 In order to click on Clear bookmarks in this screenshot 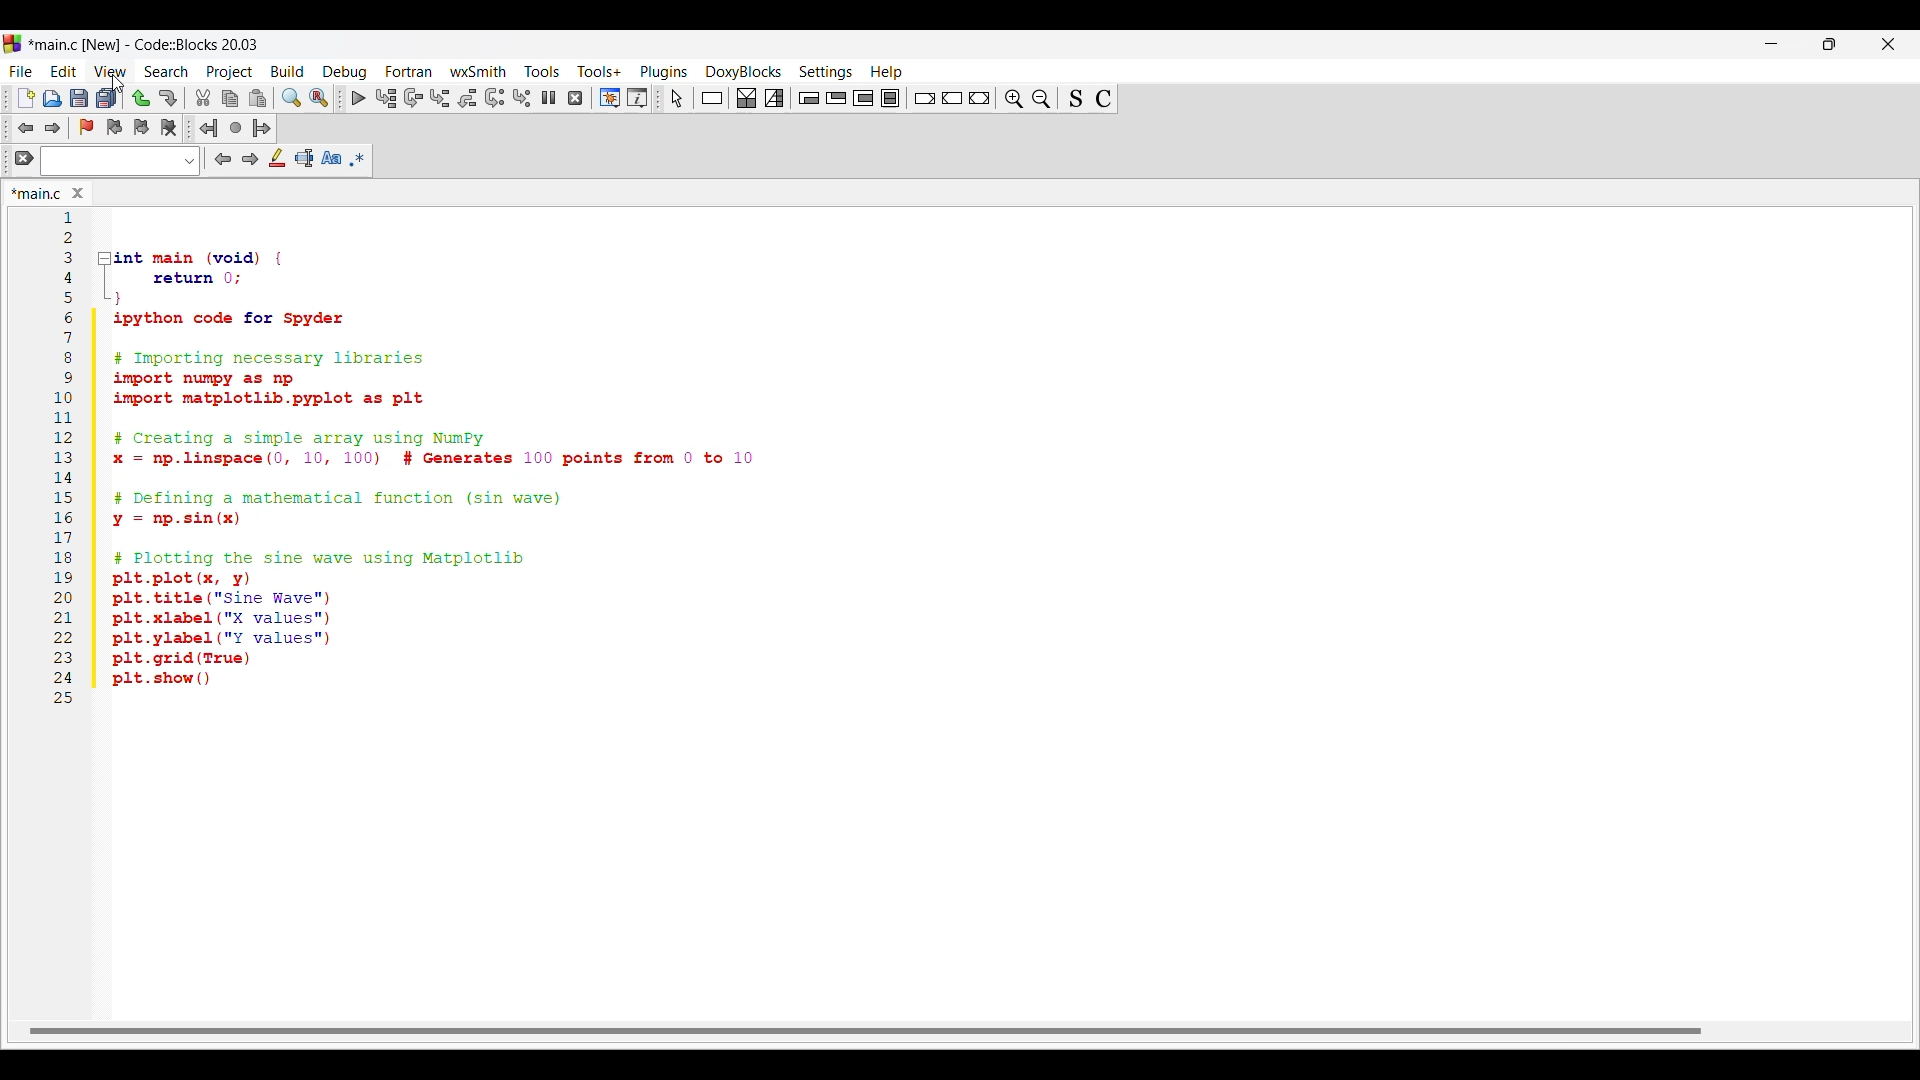, I will do `click(169, 128)`.